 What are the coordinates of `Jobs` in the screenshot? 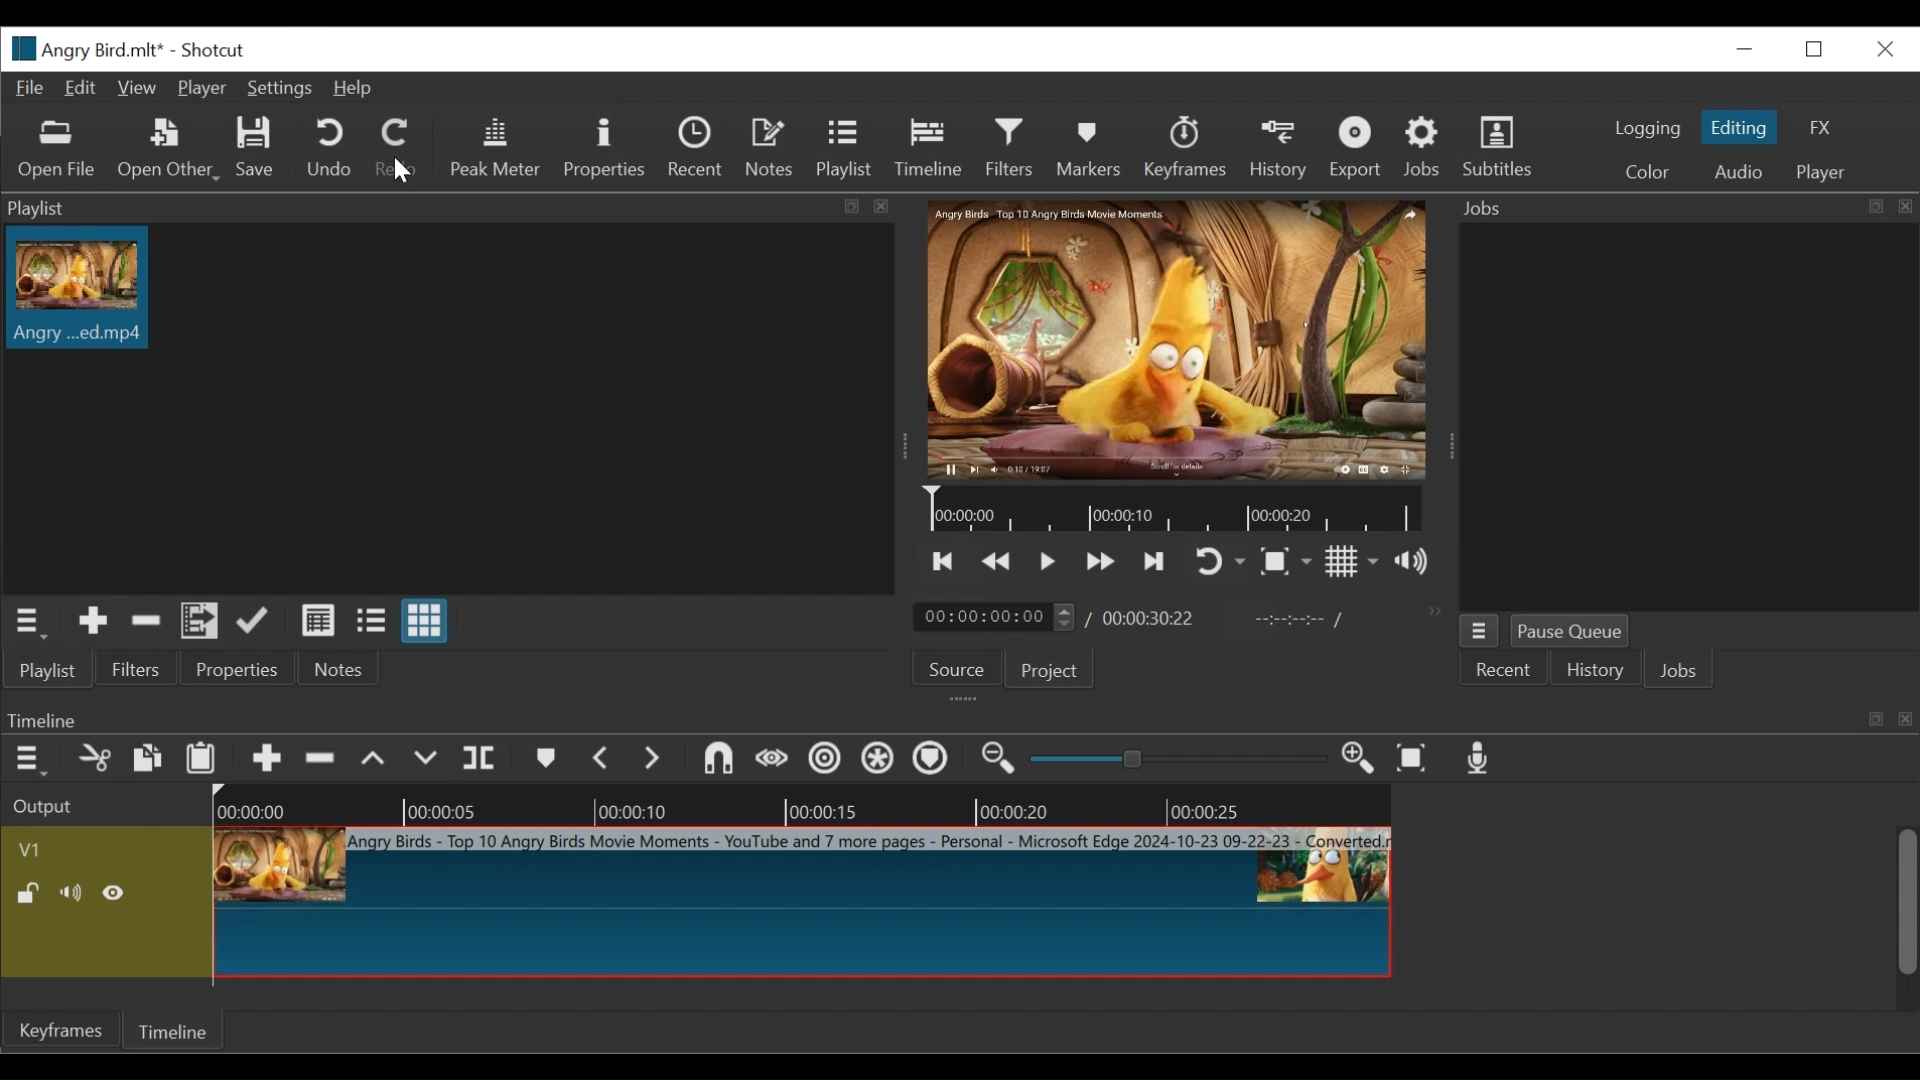 It's located at (1425, 147).